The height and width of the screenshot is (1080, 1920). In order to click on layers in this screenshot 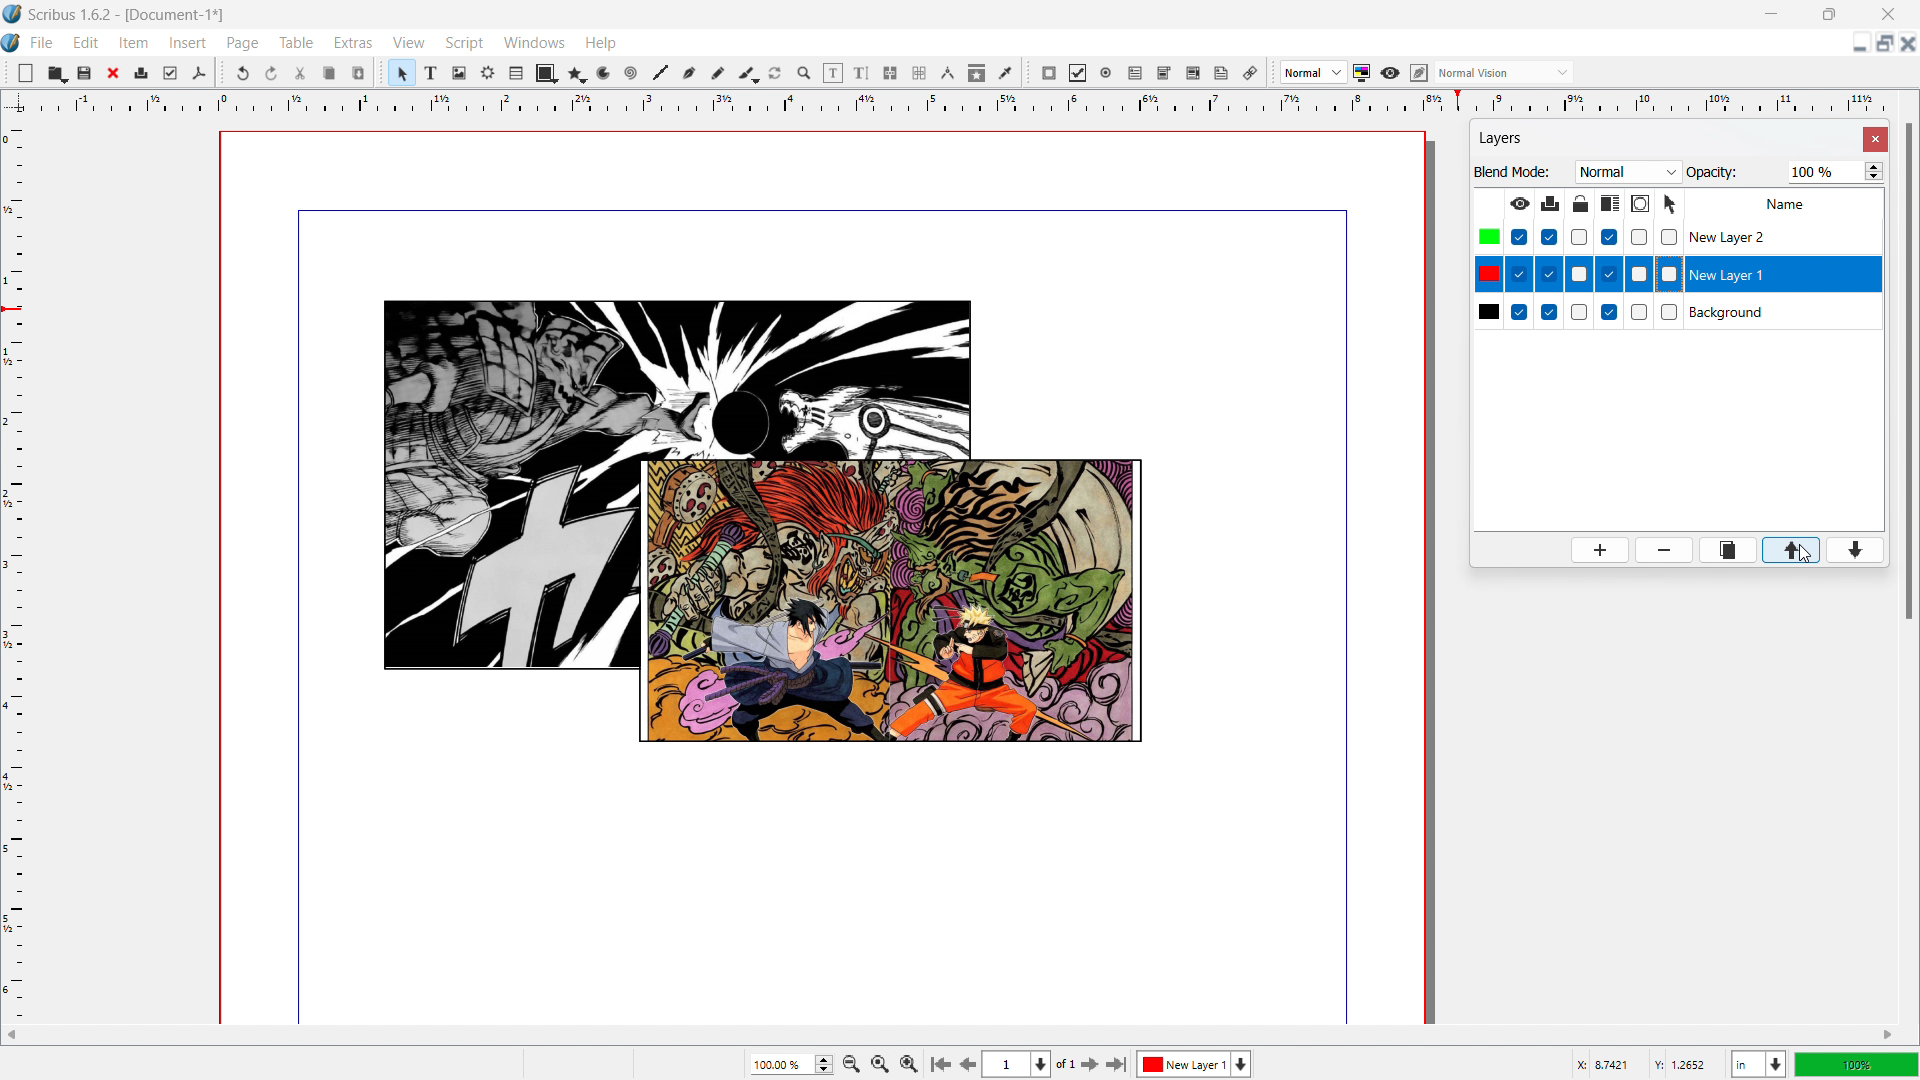, I will do `click(1506, 136)`.